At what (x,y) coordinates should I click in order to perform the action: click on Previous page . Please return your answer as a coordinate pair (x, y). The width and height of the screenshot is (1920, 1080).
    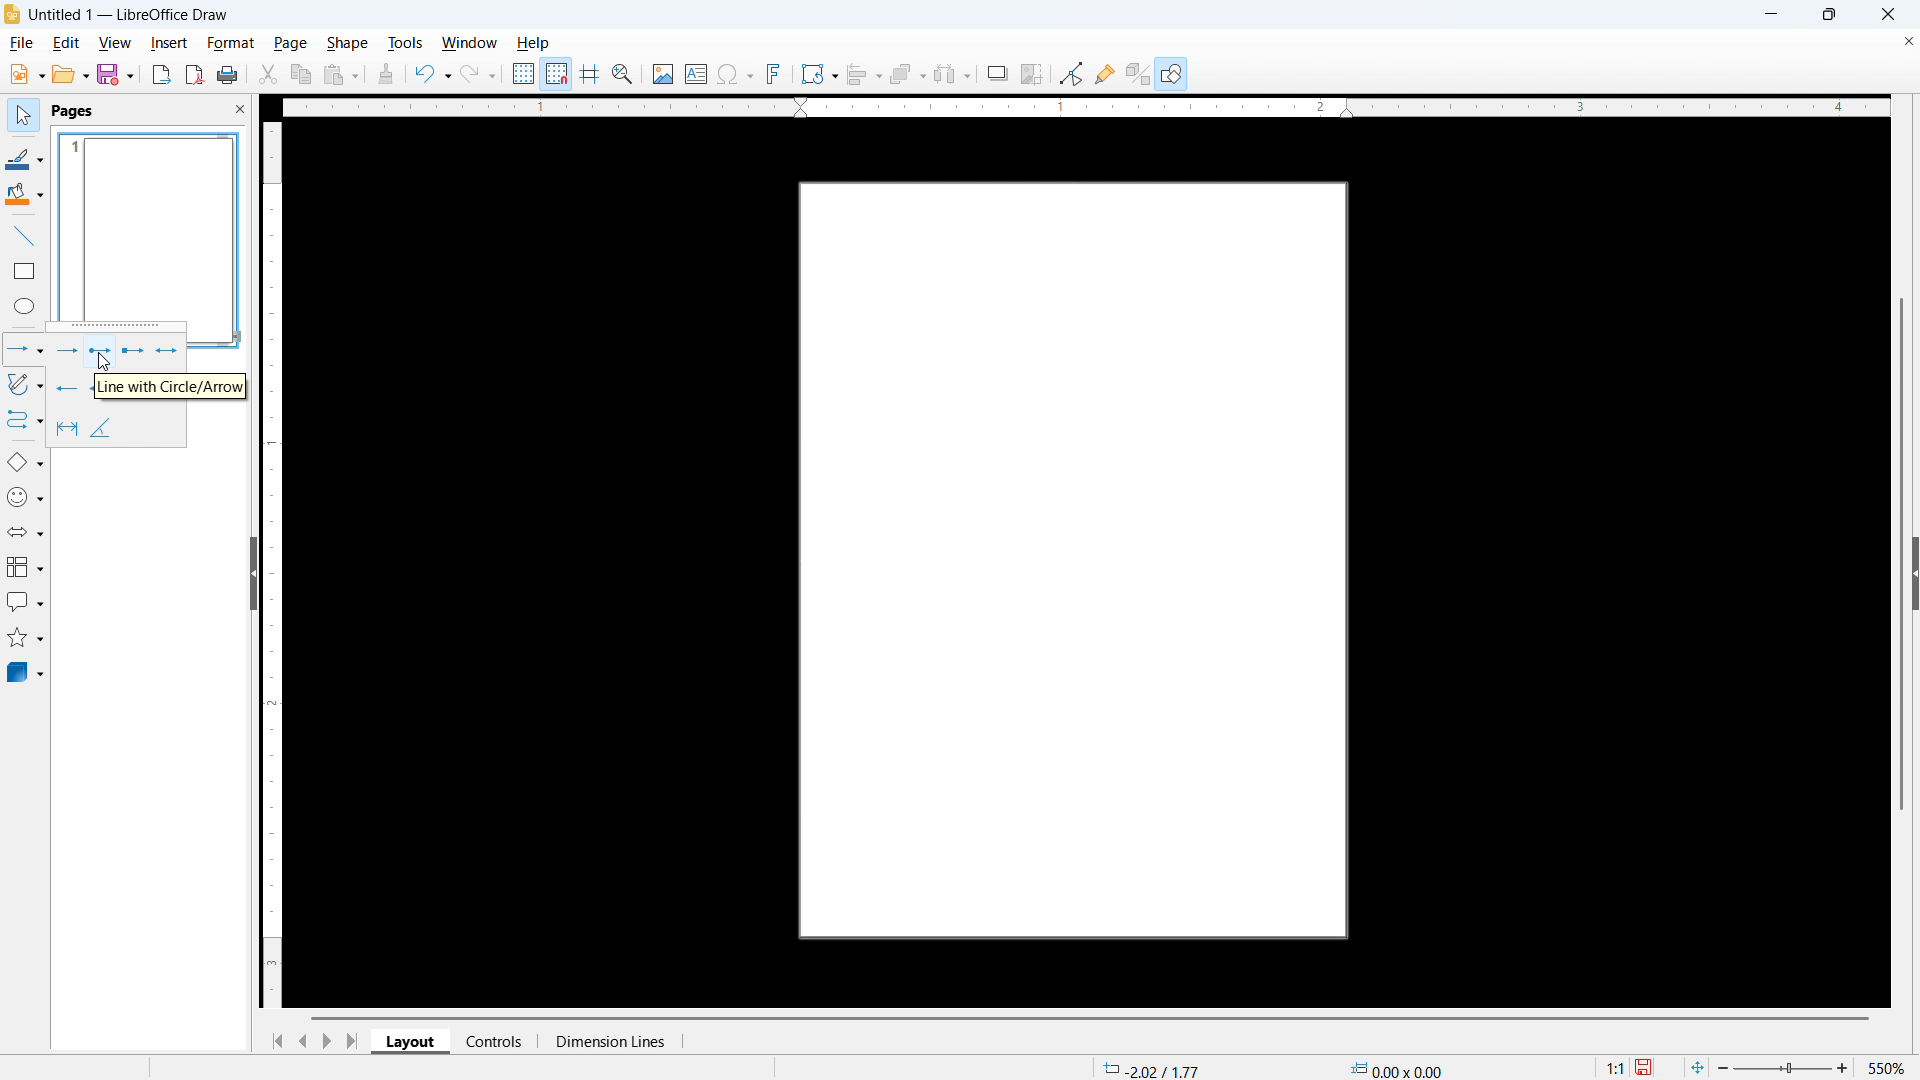
    Looking at the image, I should click on (302, 1041).